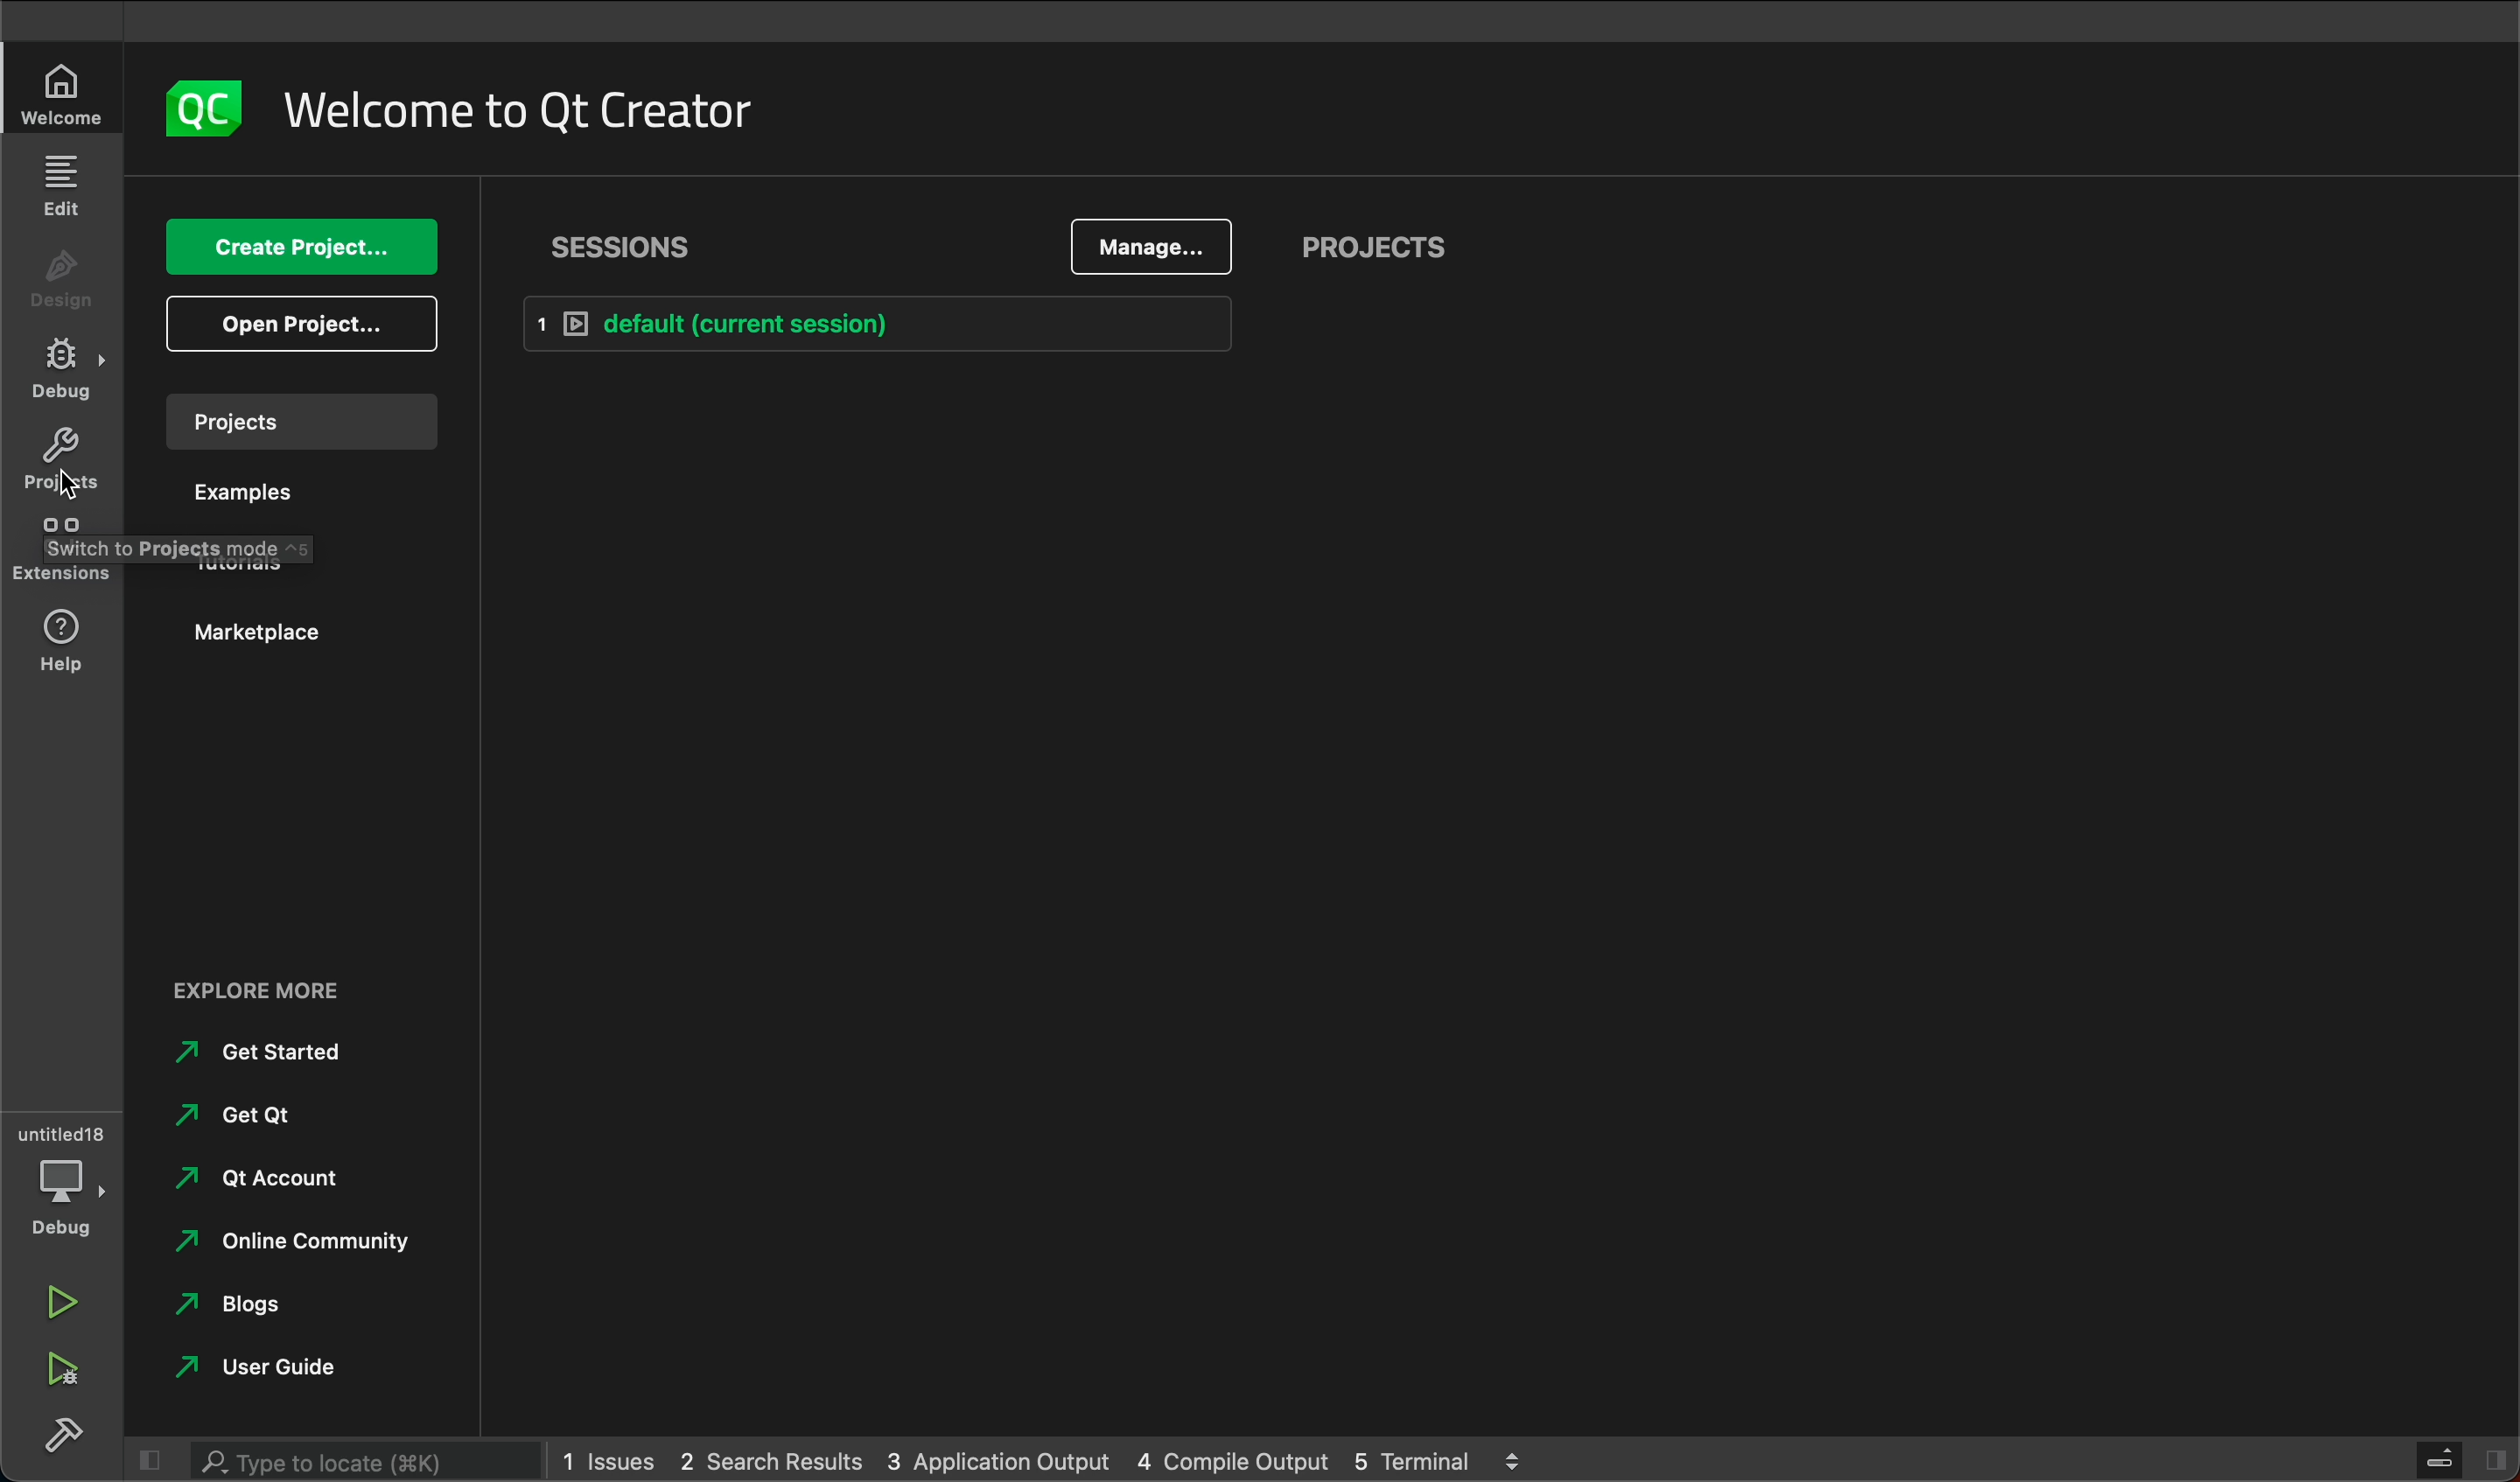 The image size is (2520, 1482). What do you see at coordinates (158, 1459) in the screenshot?
I see `close slidebar` at bounding box center [158, 1459].